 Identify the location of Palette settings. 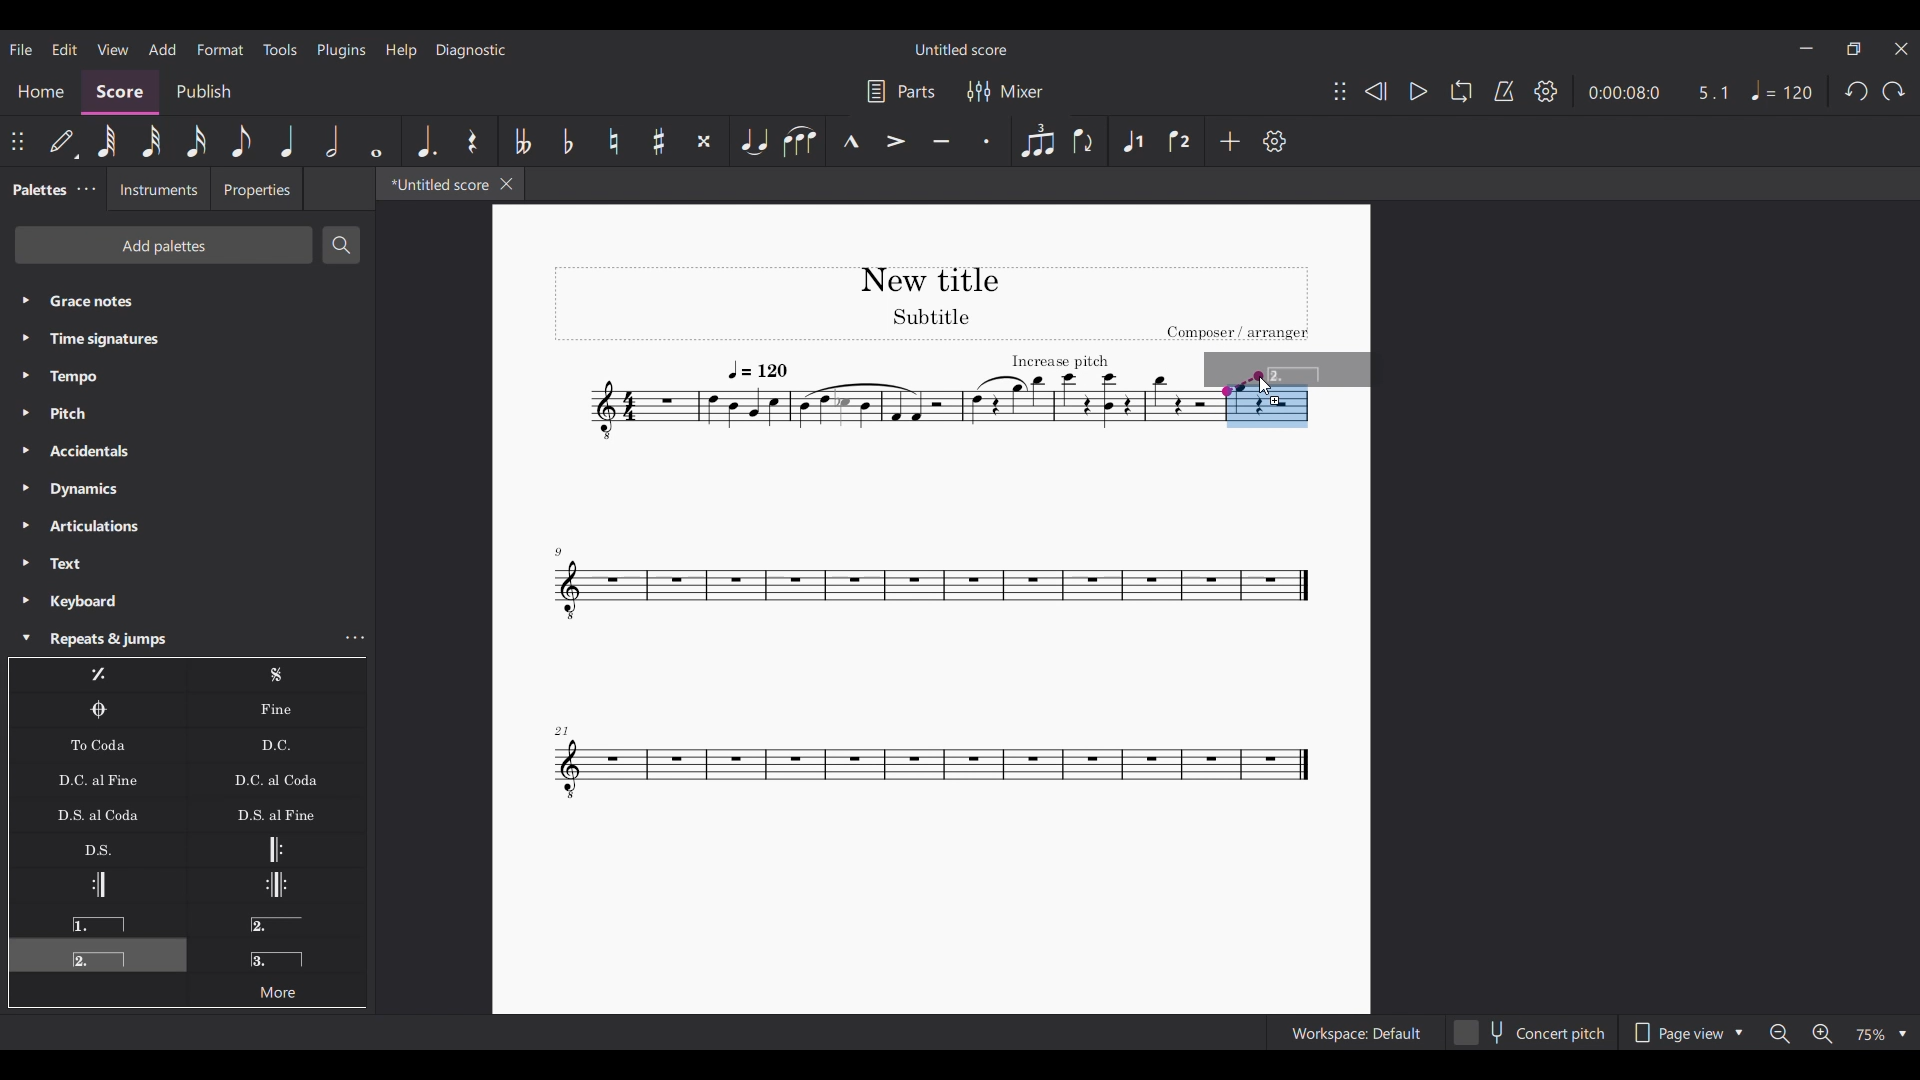
(86, 189).